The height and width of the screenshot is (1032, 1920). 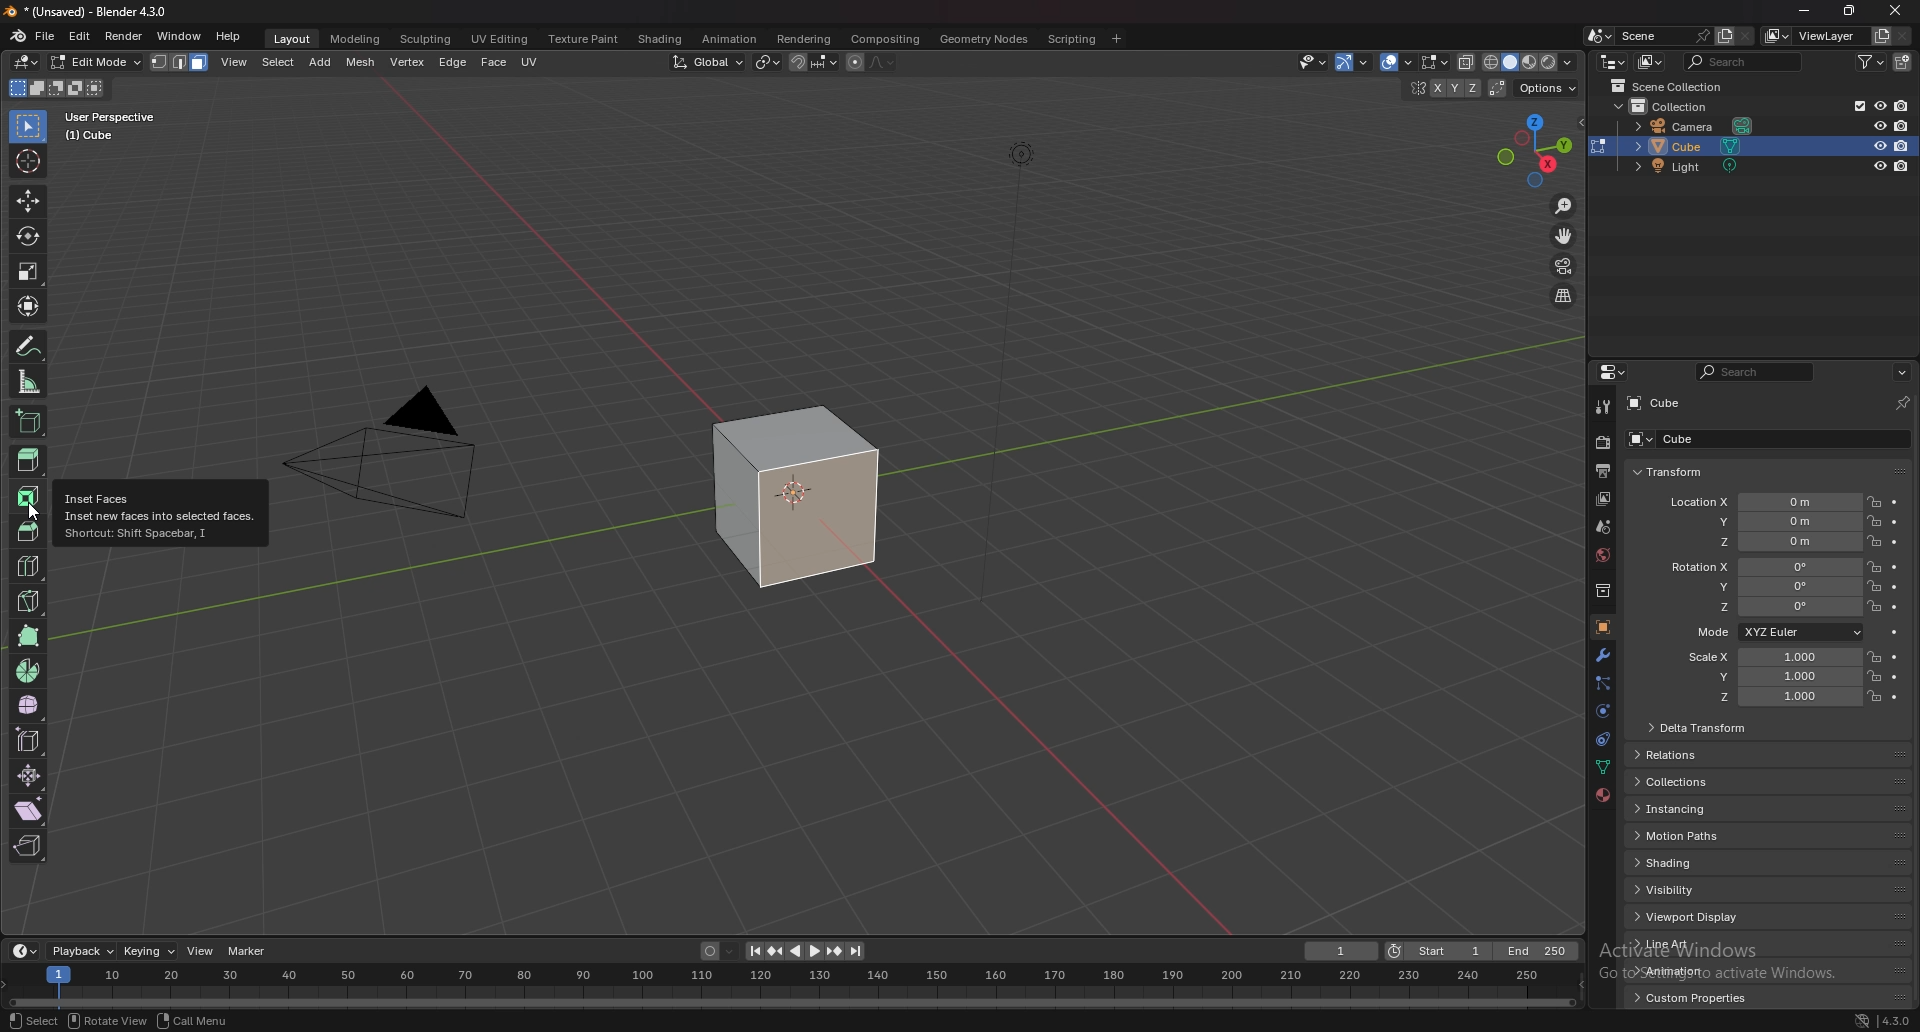 I want to click on rendering, so click(x=806, y=40).